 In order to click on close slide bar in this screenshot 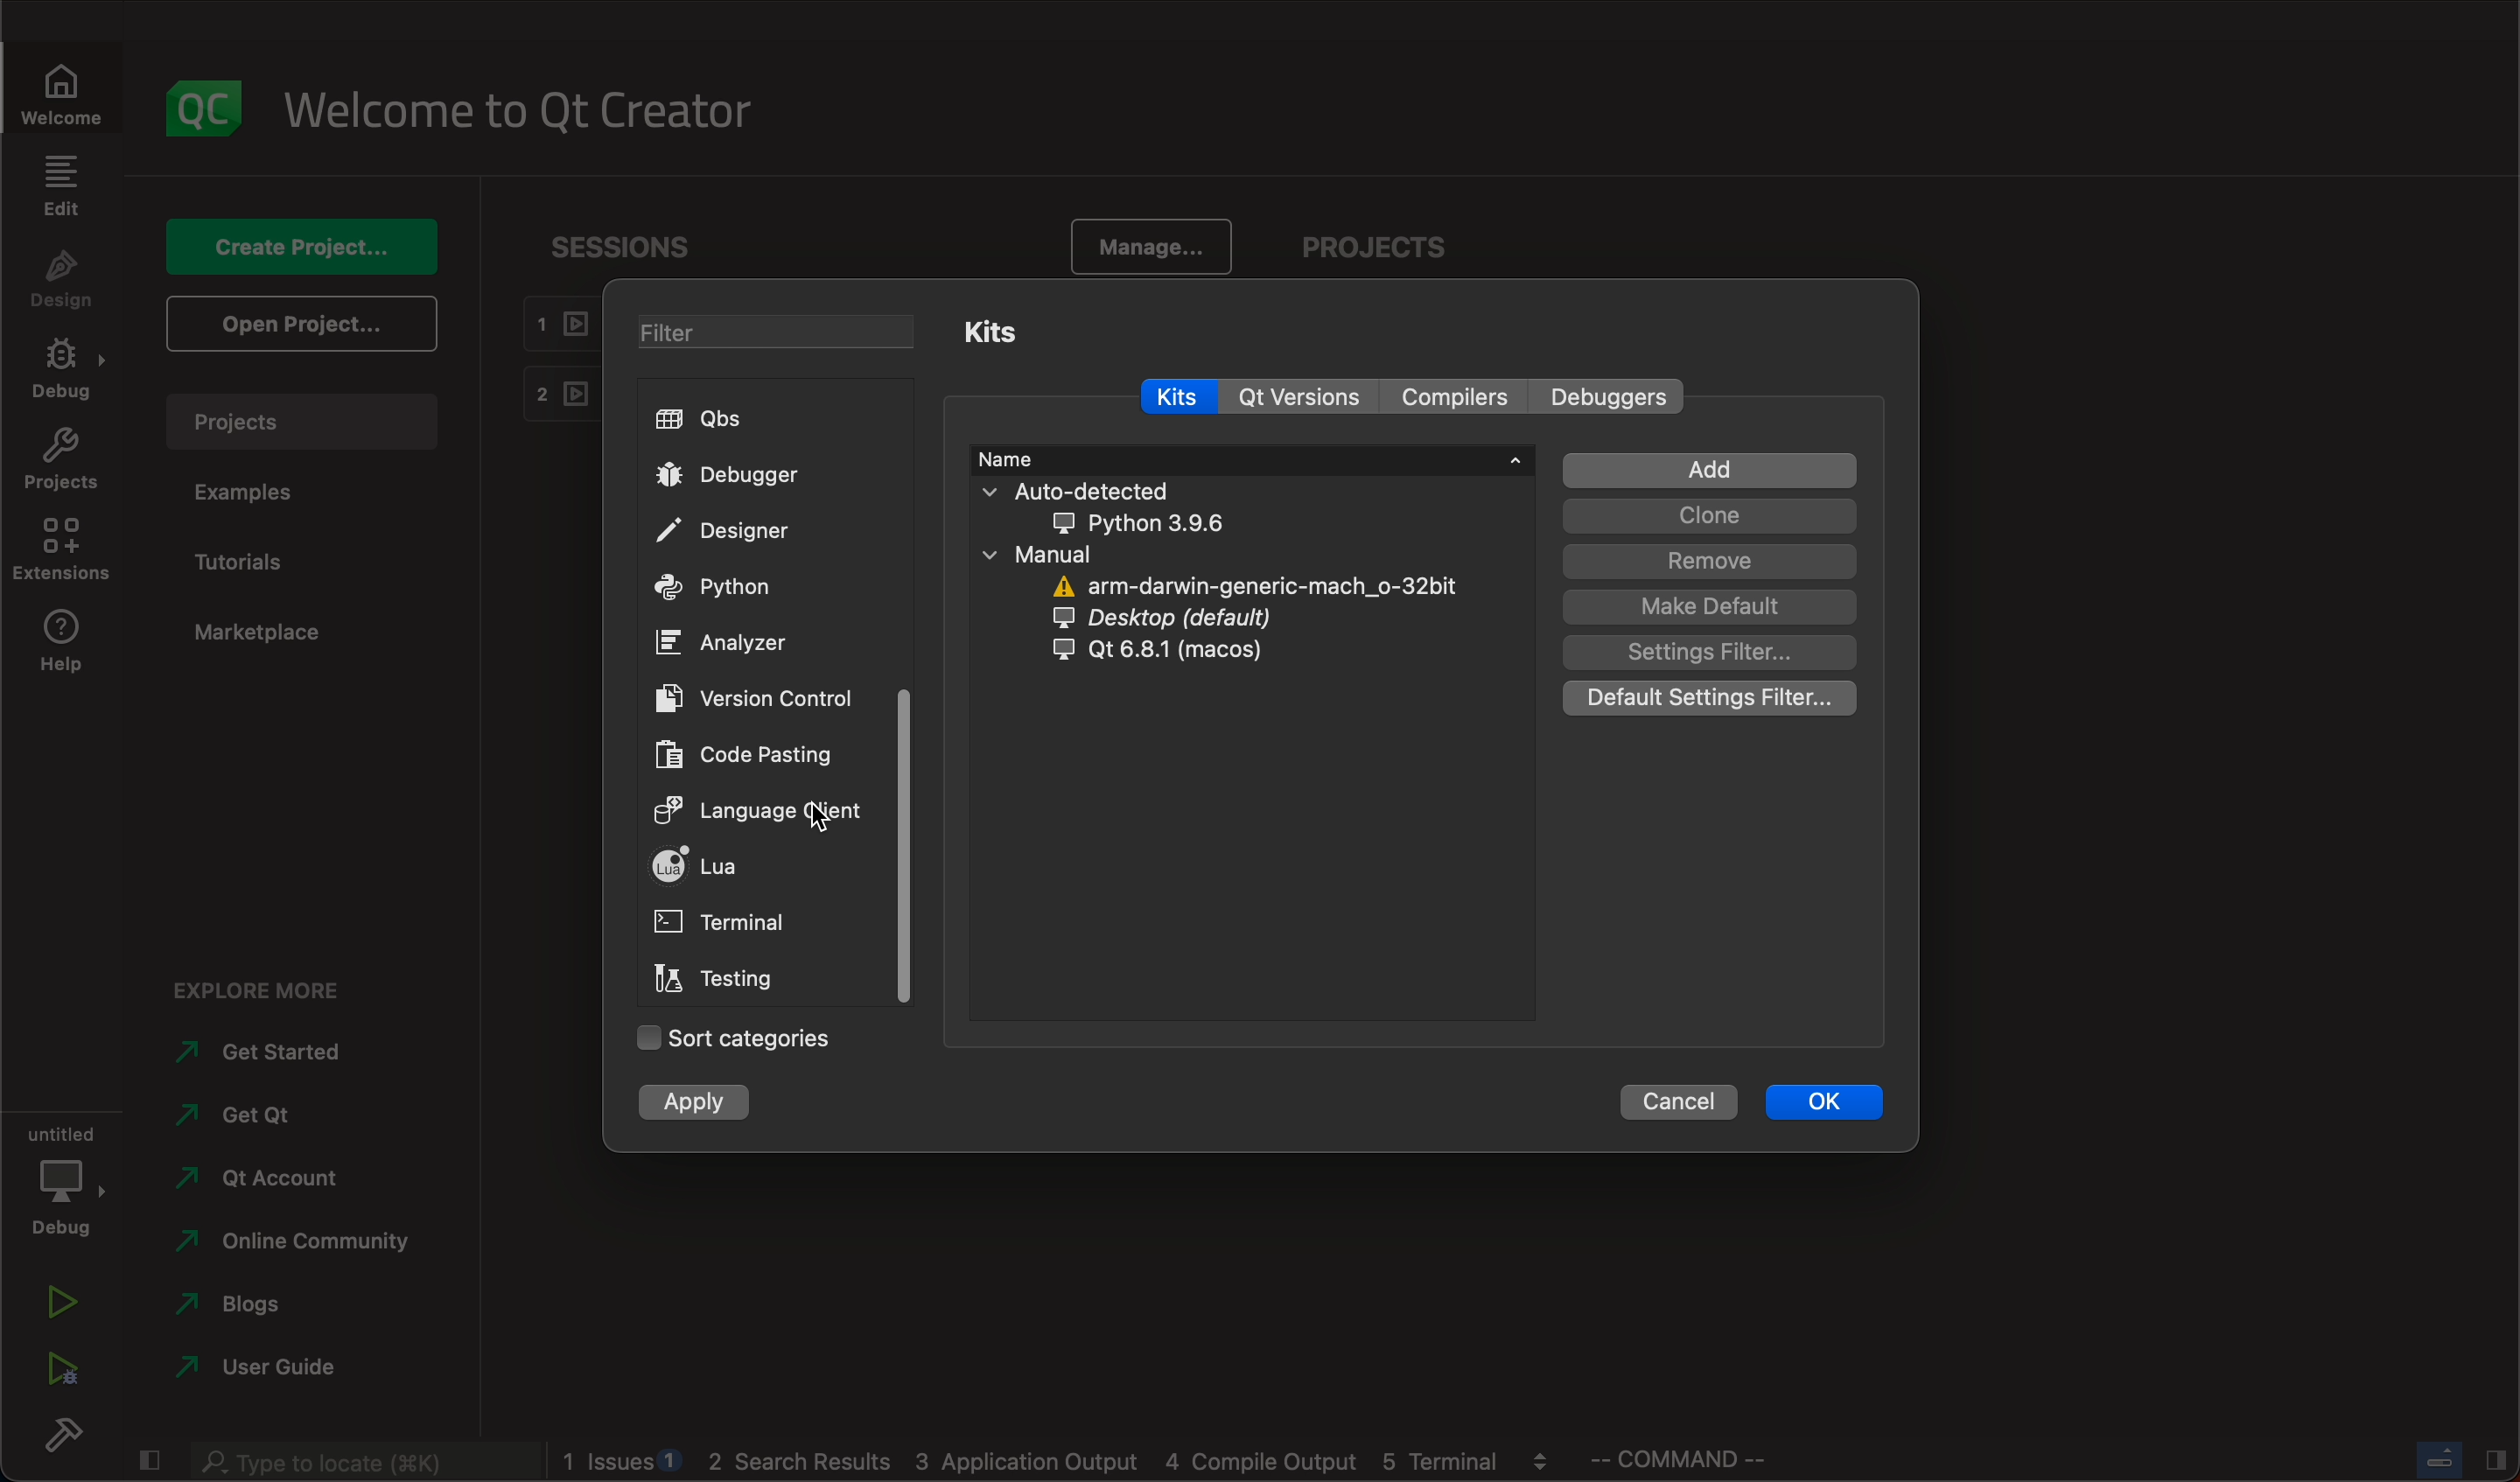, I will do `click(147, 1462)`.